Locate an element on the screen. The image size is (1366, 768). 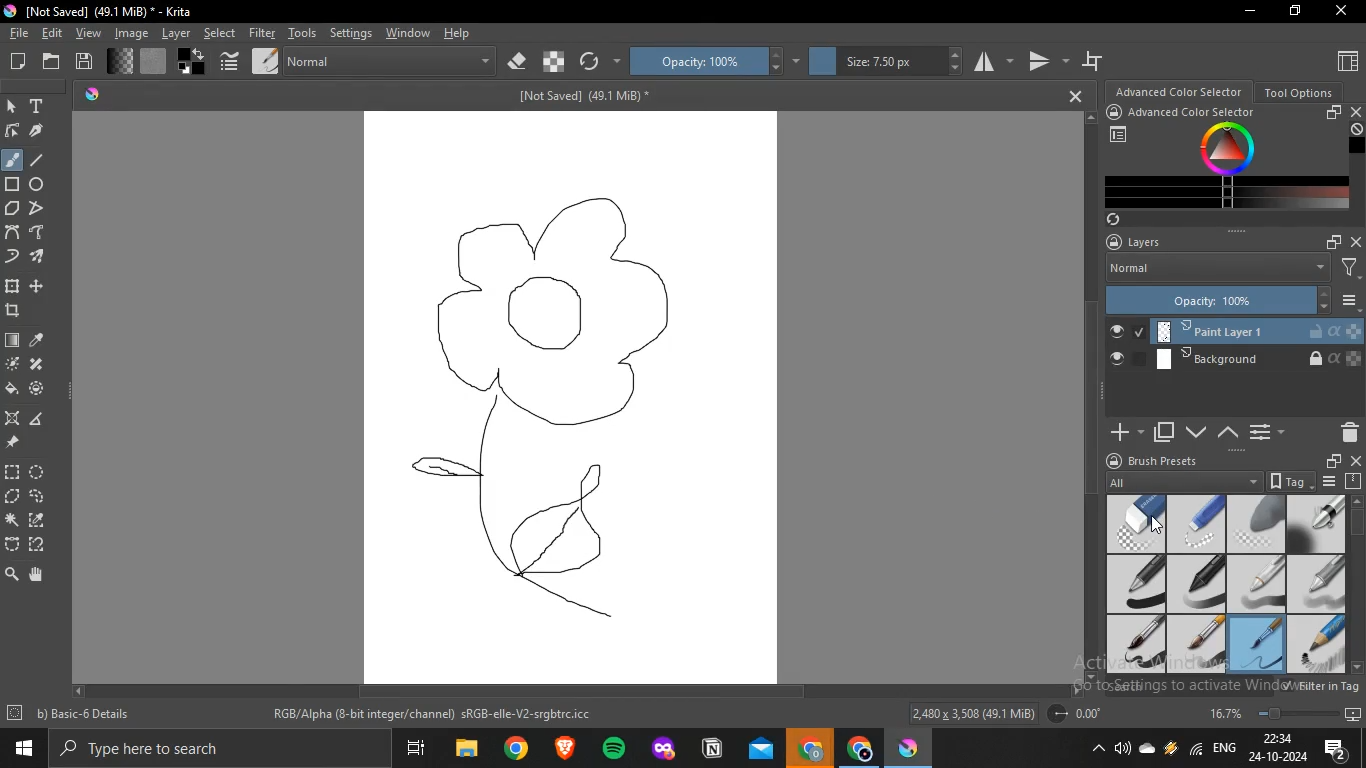
set eraser mode is located at coordinates (516, 63).